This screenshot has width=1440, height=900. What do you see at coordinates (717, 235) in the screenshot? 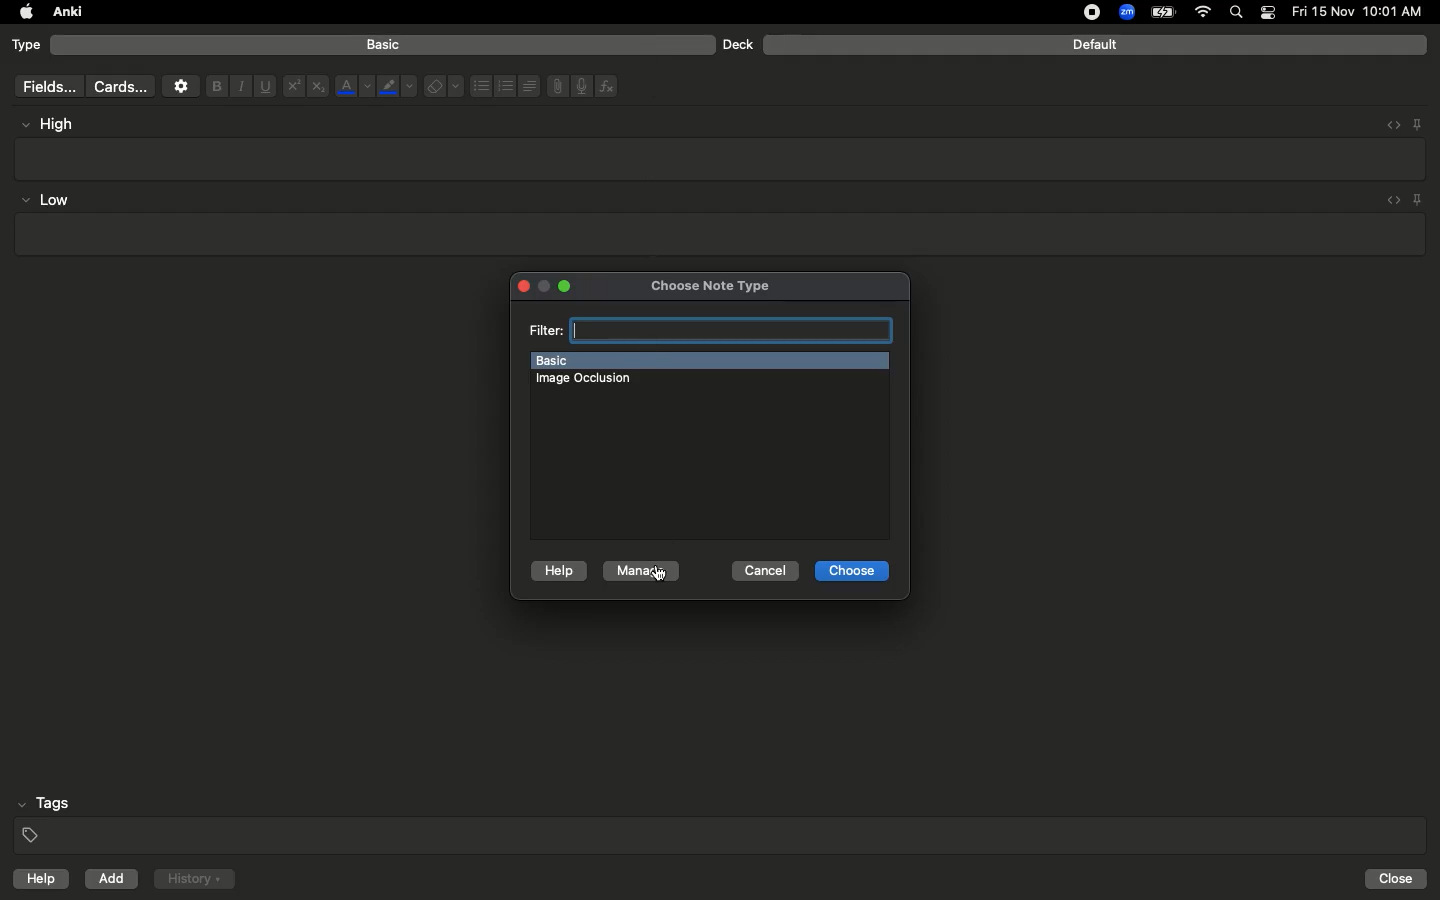
I see `Textbox` at bounding box center [717, 235].